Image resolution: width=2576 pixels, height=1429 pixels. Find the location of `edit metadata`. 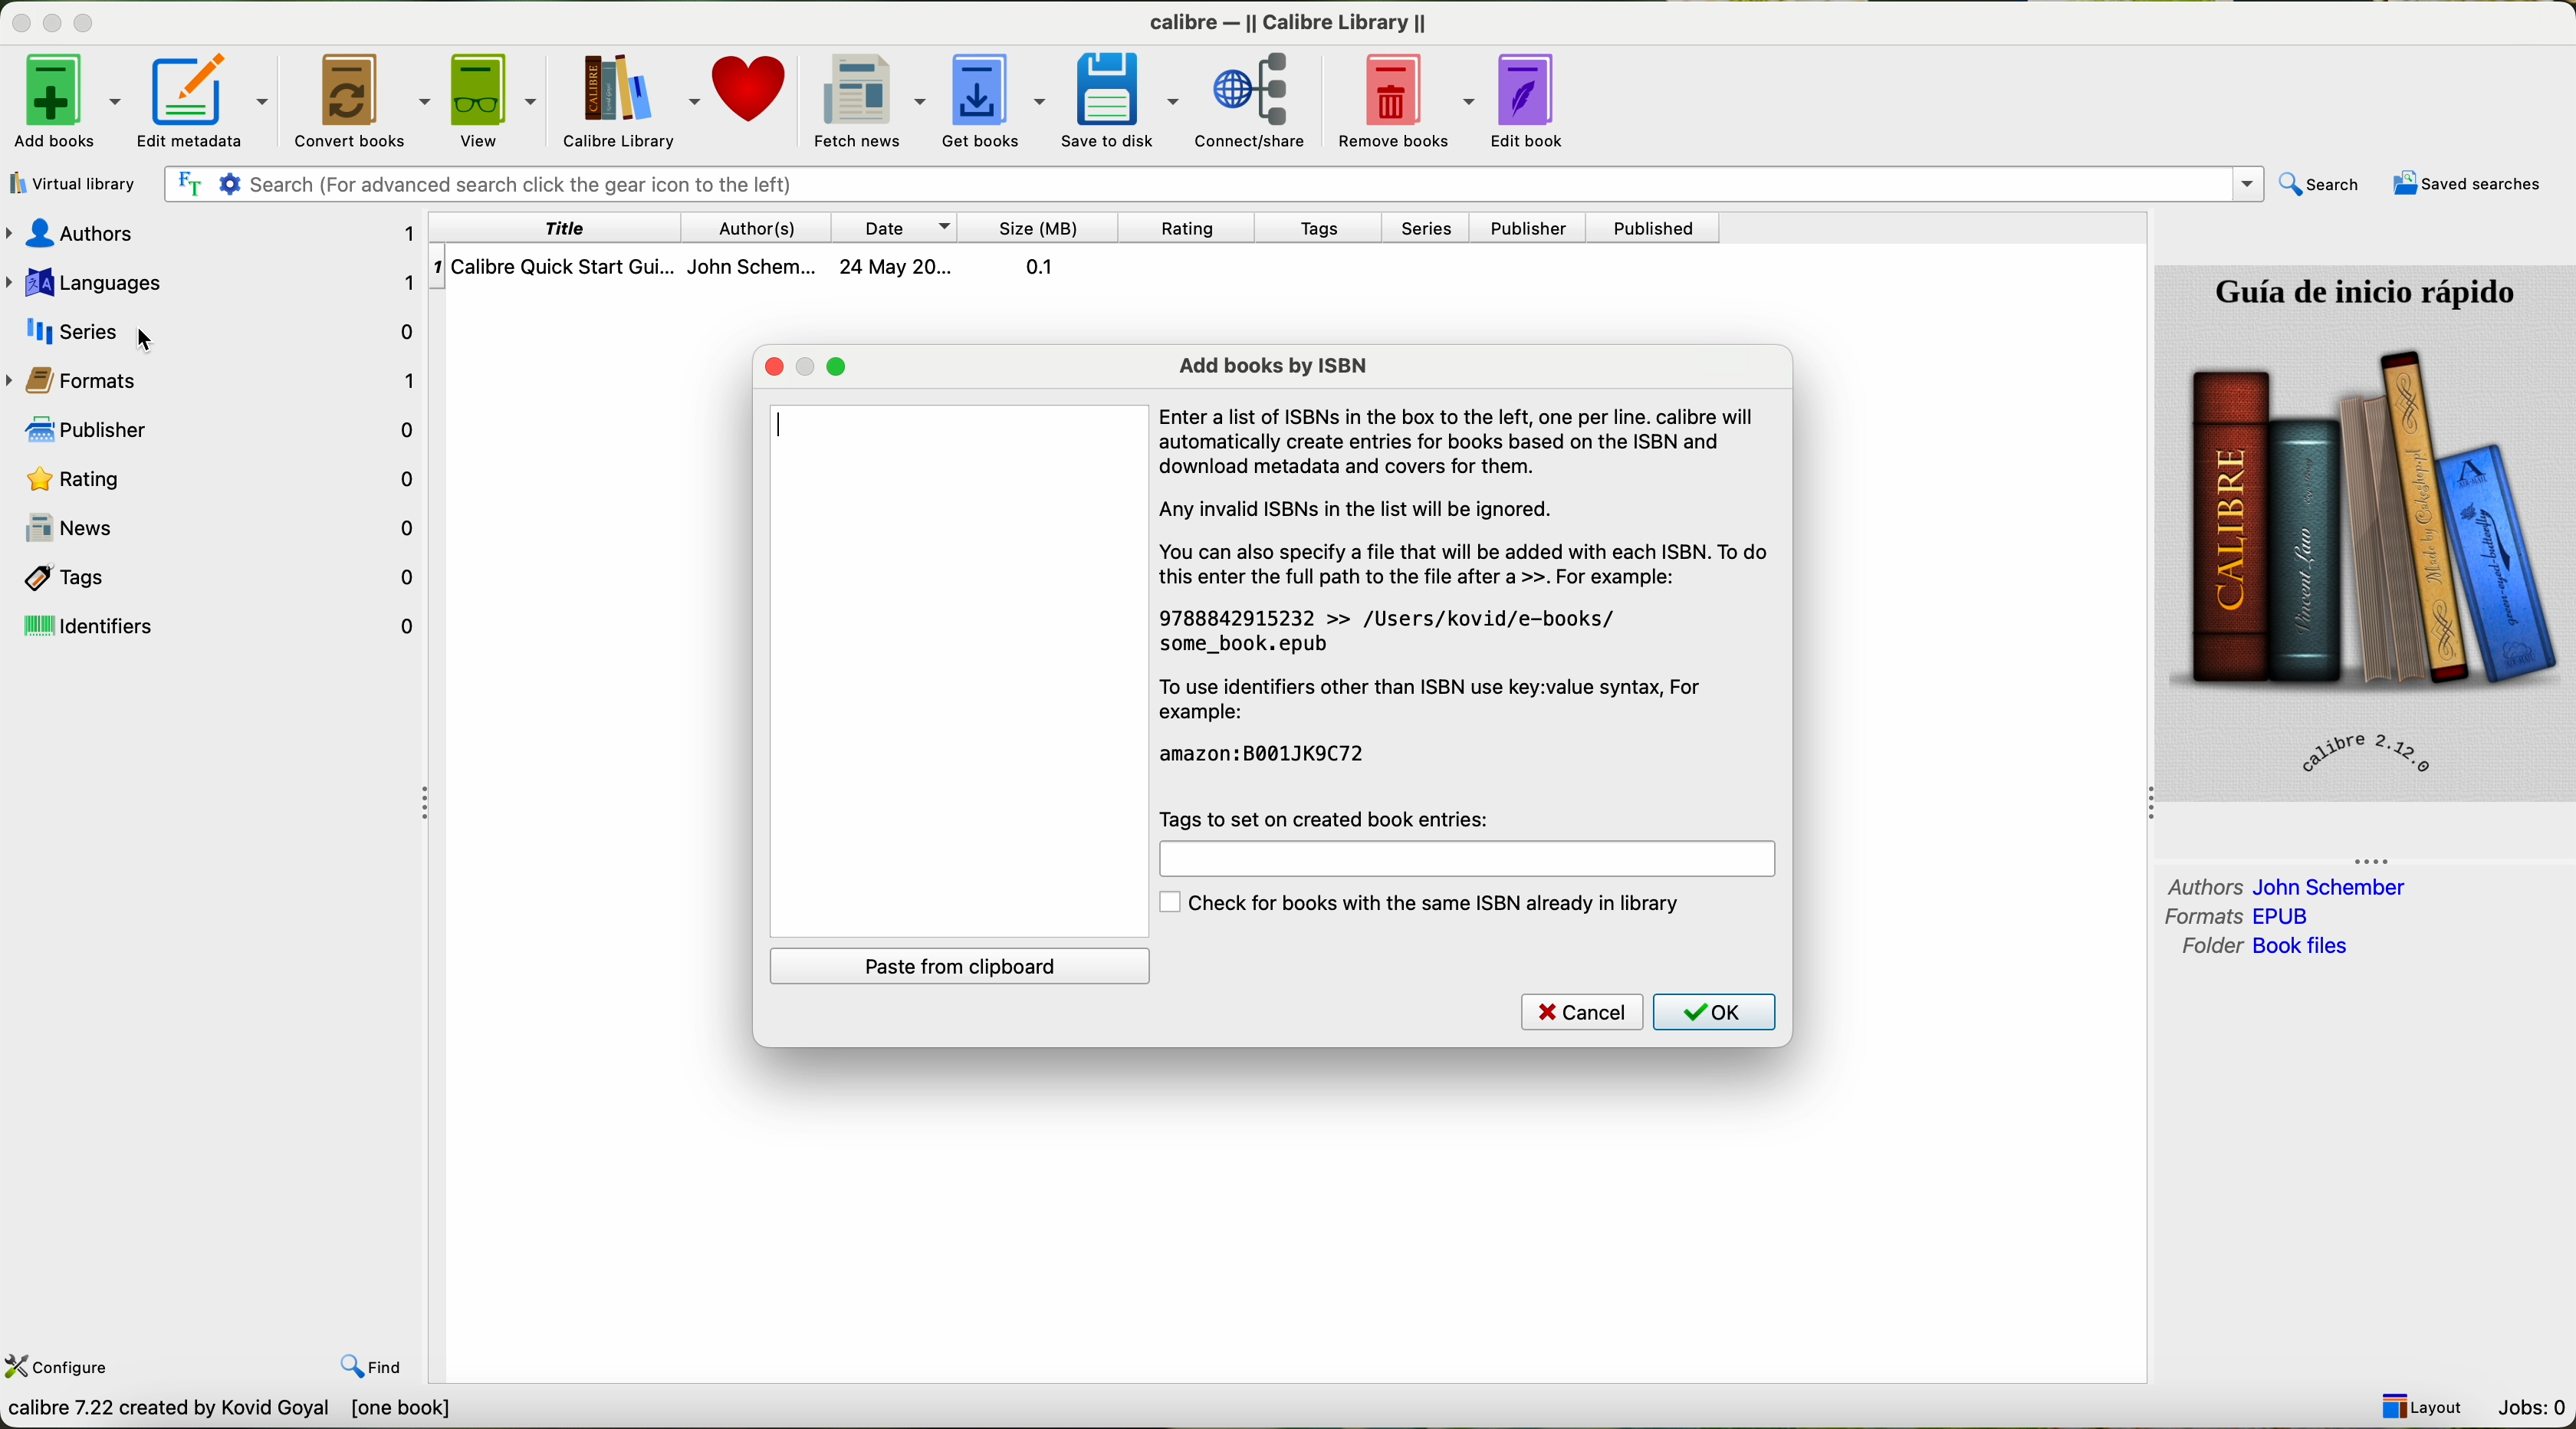

edit metadata is located at coordinates (212, 97).